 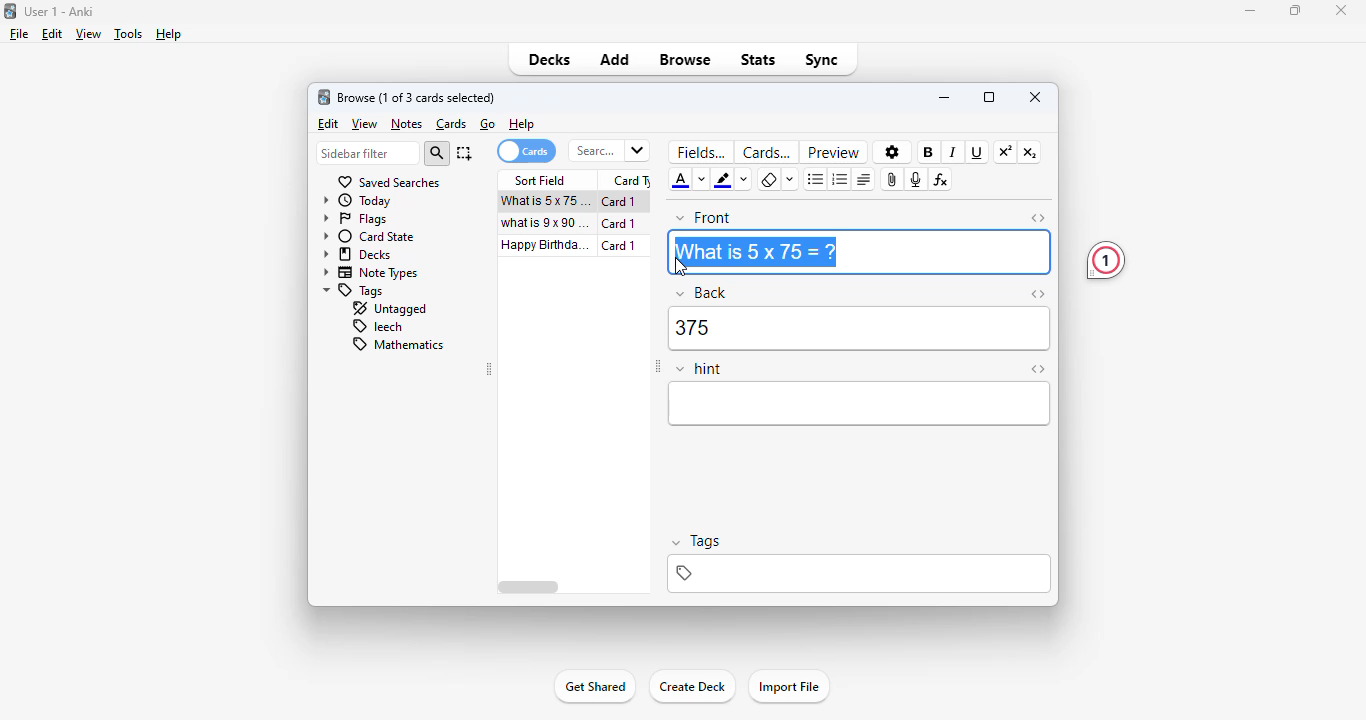 What do you see at coordinates (890, 151) in the screenshot?
I see `options` at bounding box center [890, 151].